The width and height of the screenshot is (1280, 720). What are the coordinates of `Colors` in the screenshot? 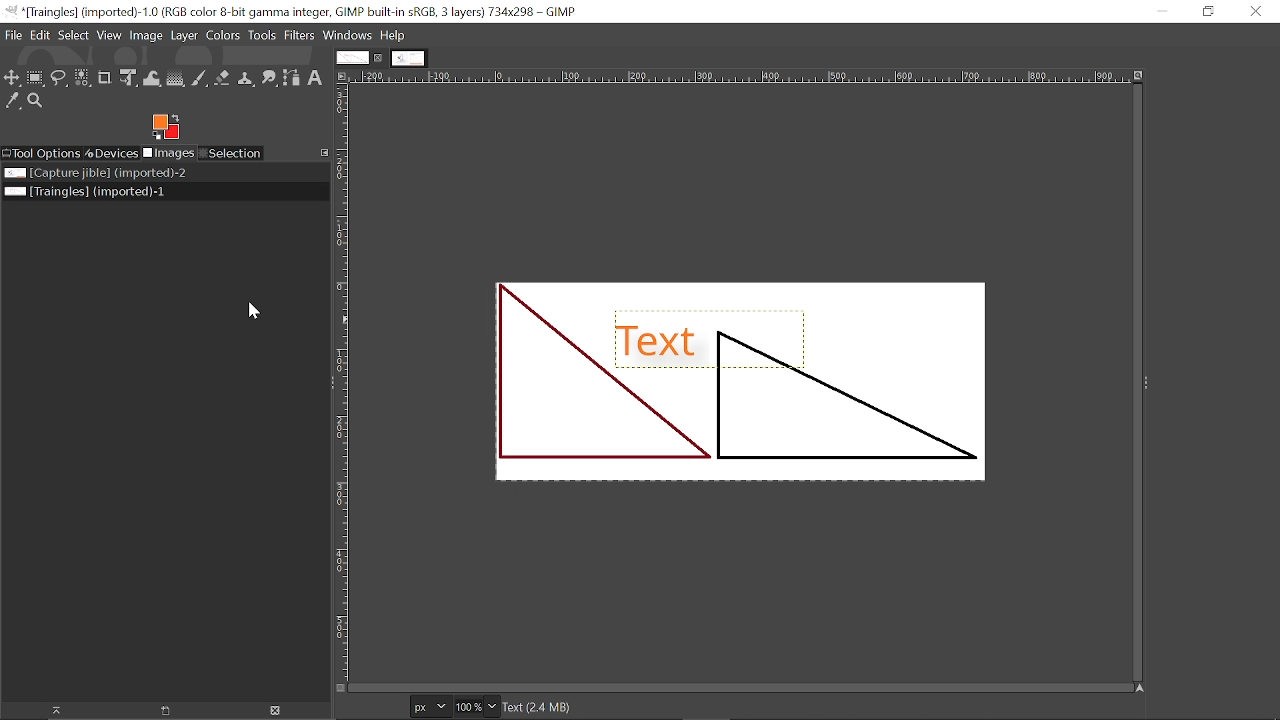 It's located at (223, 36).